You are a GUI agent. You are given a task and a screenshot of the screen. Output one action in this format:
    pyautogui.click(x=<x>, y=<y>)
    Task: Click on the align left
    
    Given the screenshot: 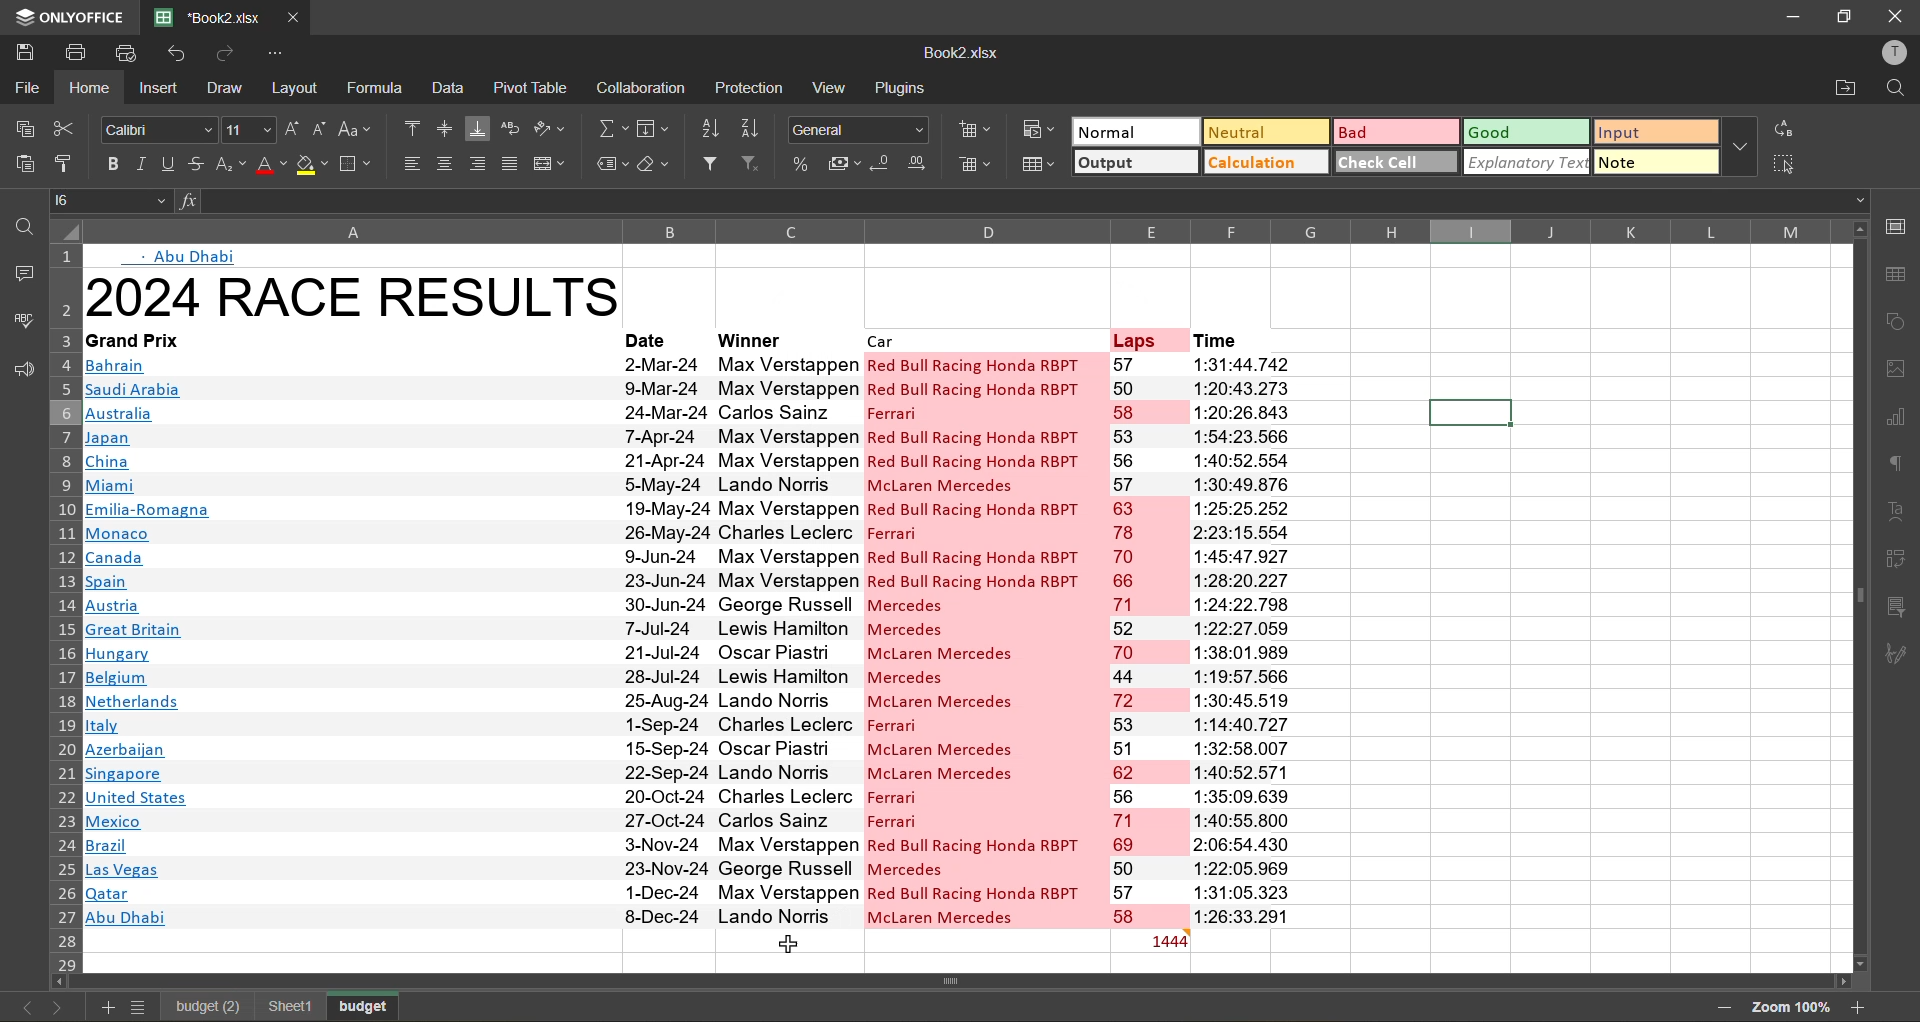 What is the action you would take?
    pyautogui.click(x=414, y=163)
    